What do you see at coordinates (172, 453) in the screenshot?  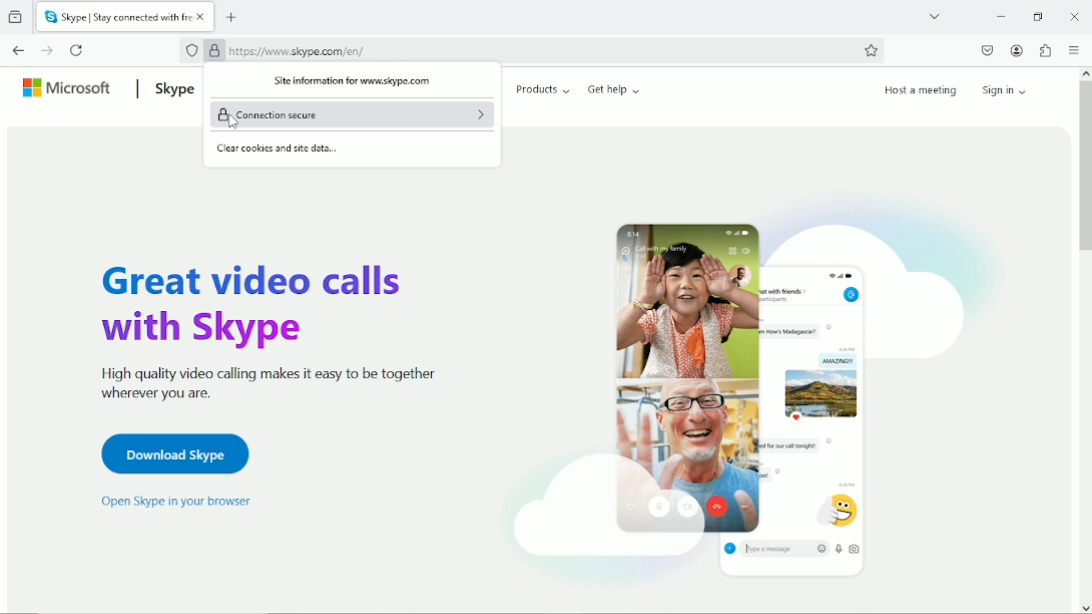 I see `Download Skype` at bounding box center [172, 453].